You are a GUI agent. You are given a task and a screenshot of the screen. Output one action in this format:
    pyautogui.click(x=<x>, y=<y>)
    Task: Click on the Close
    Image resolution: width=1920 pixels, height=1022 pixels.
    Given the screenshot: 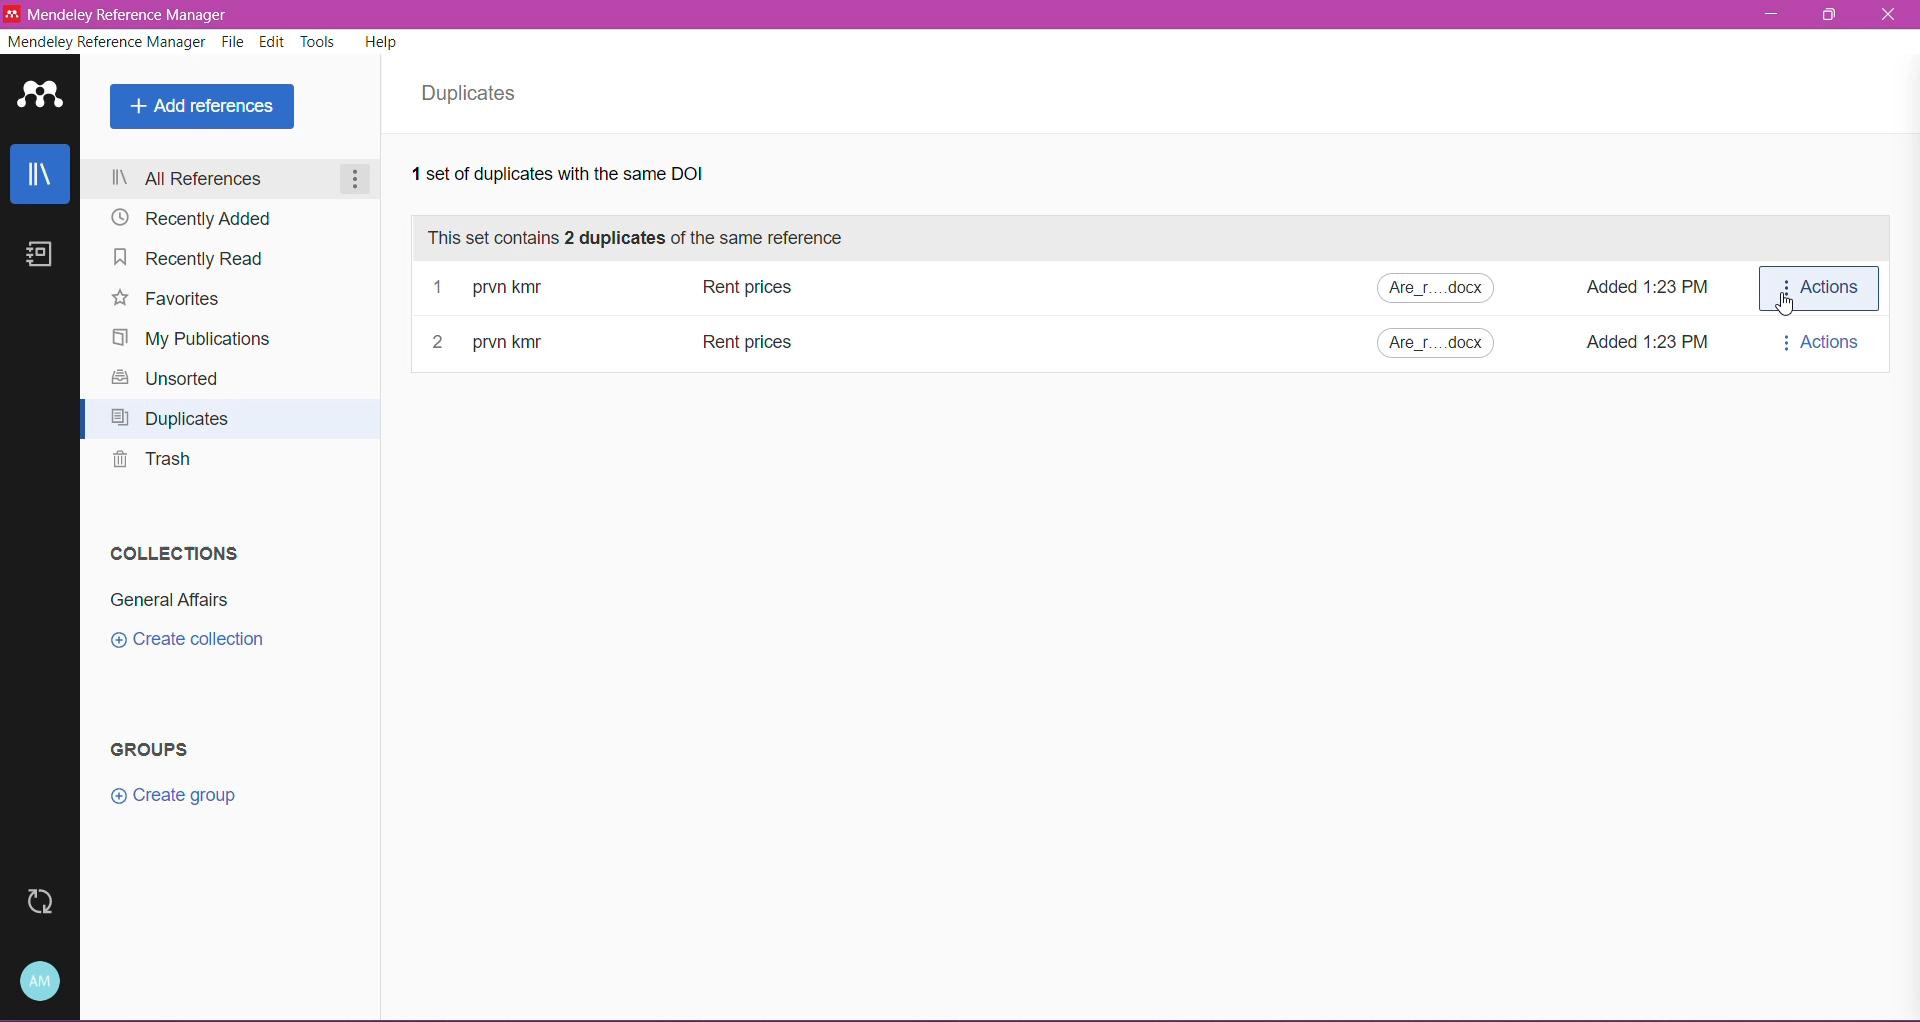 What is the action you would take?
    pyautogui.click(x=1891, y=17)
    